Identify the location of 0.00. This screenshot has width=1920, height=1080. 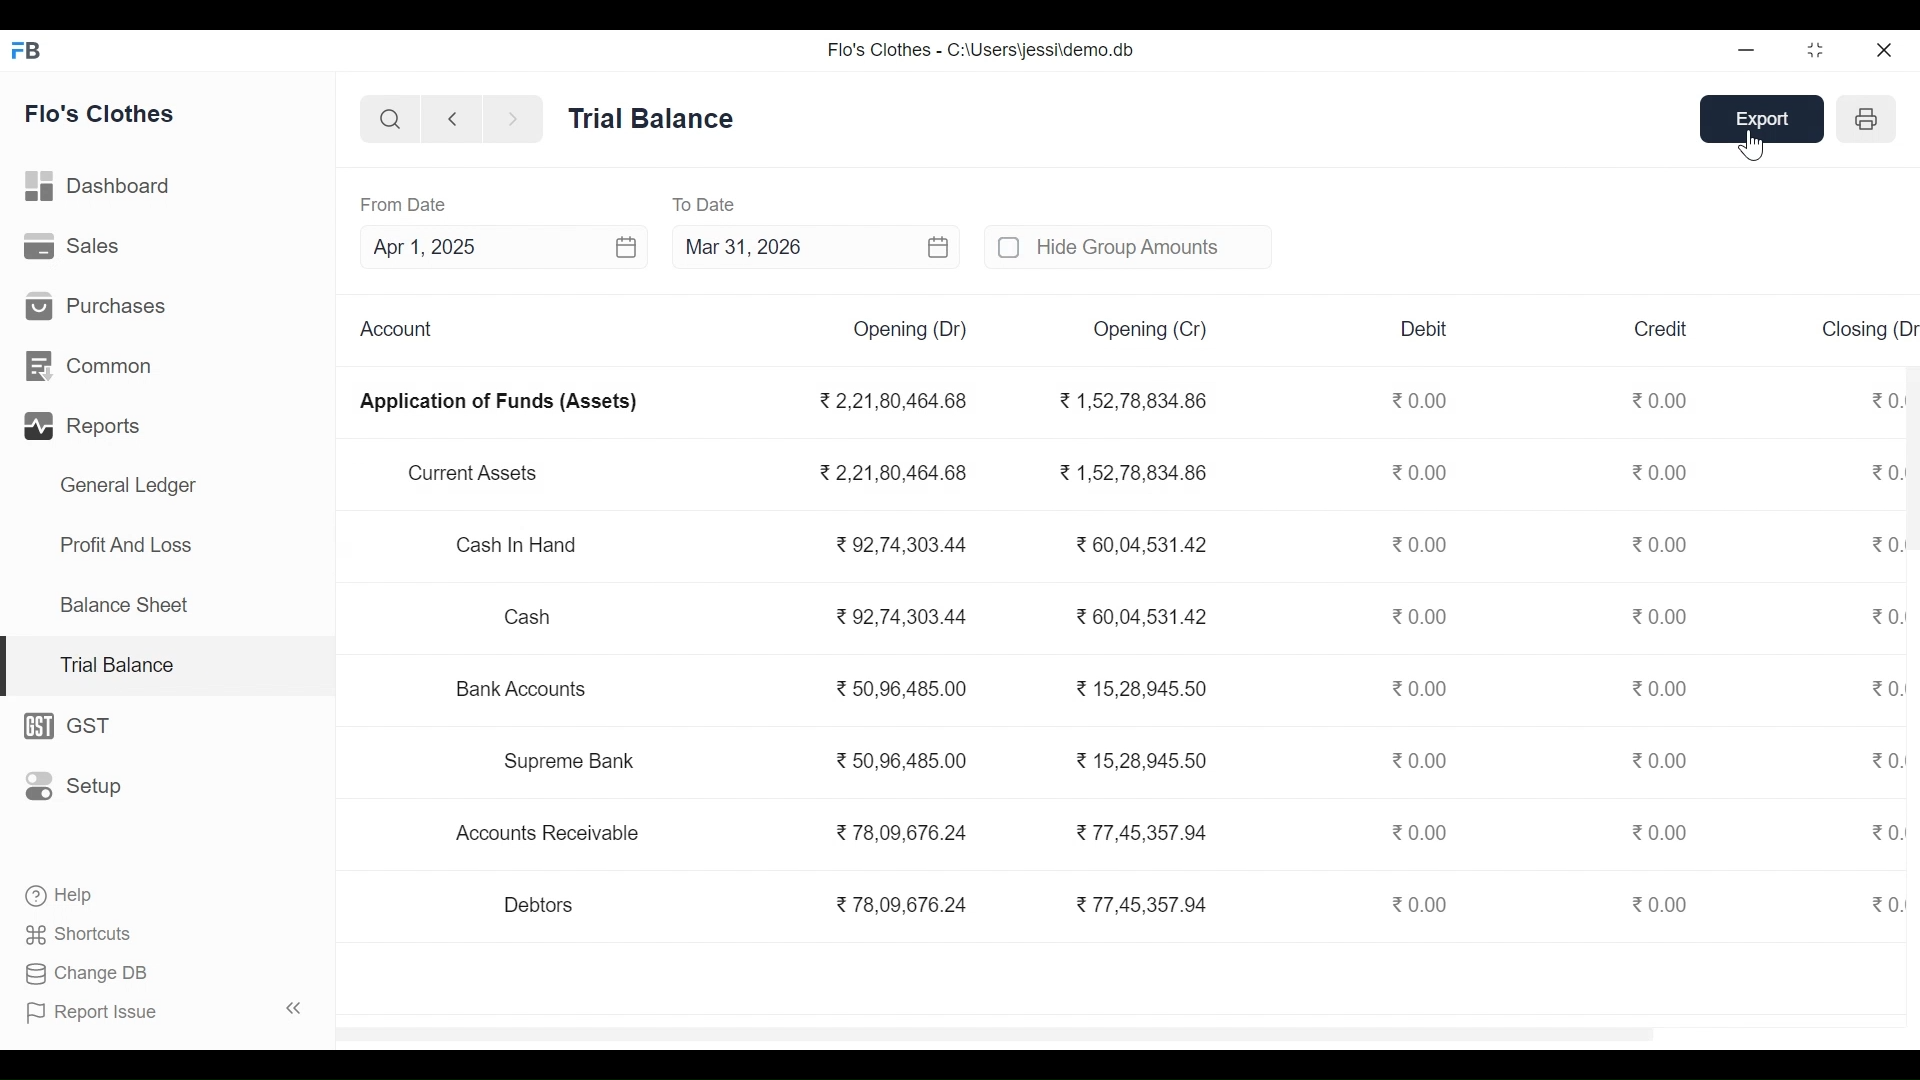
(1662, 687).